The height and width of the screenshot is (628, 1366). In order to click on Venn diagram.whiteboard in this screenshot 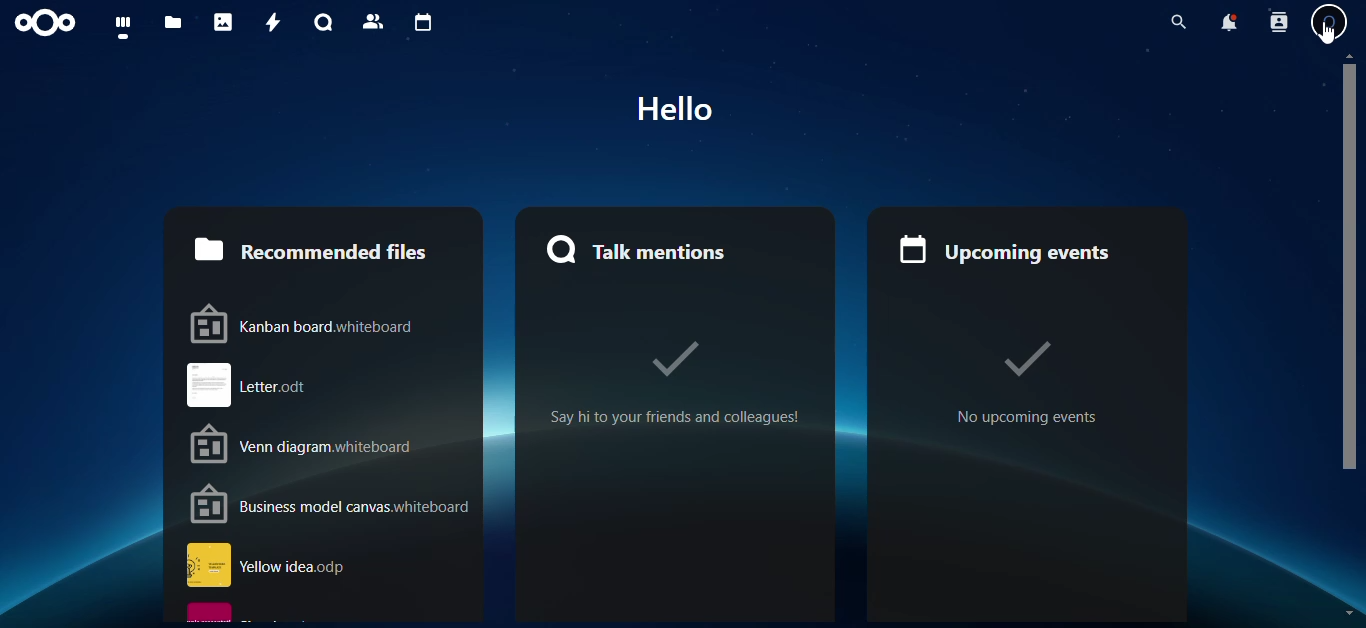, I will do `click(333, 443)`.